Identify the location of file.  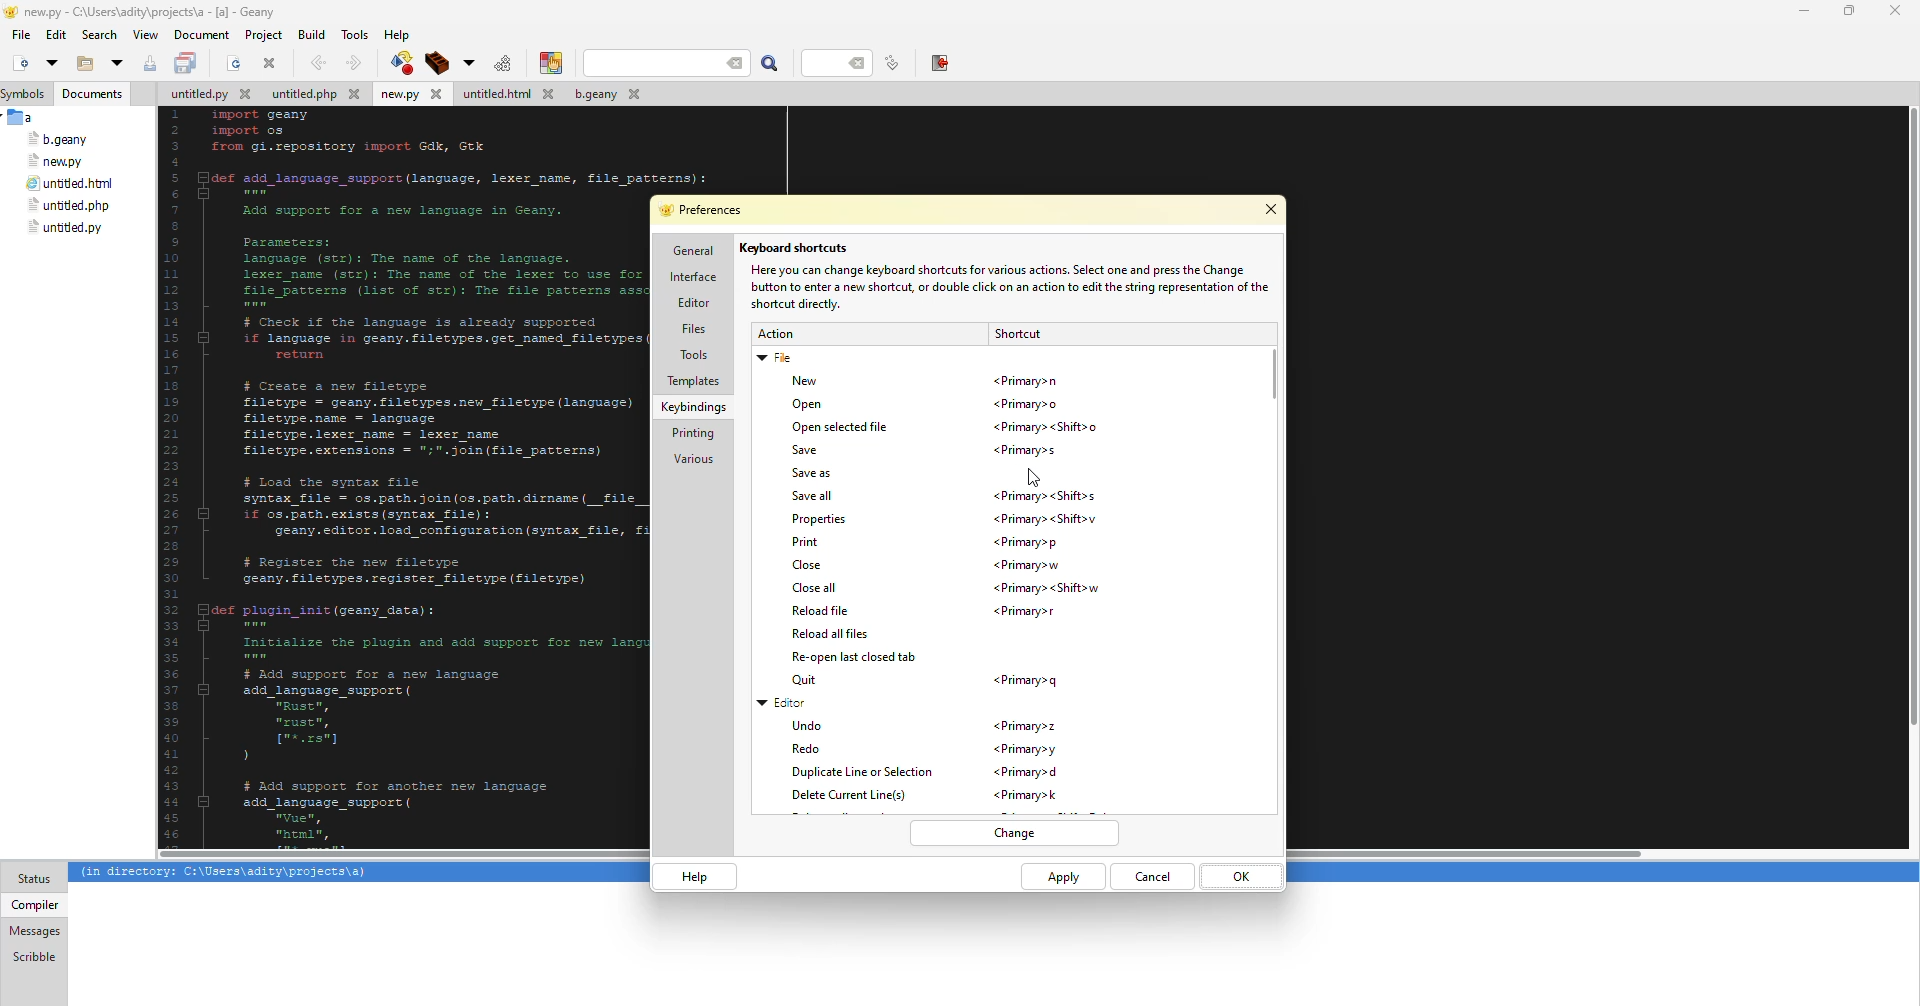
(57, 161).